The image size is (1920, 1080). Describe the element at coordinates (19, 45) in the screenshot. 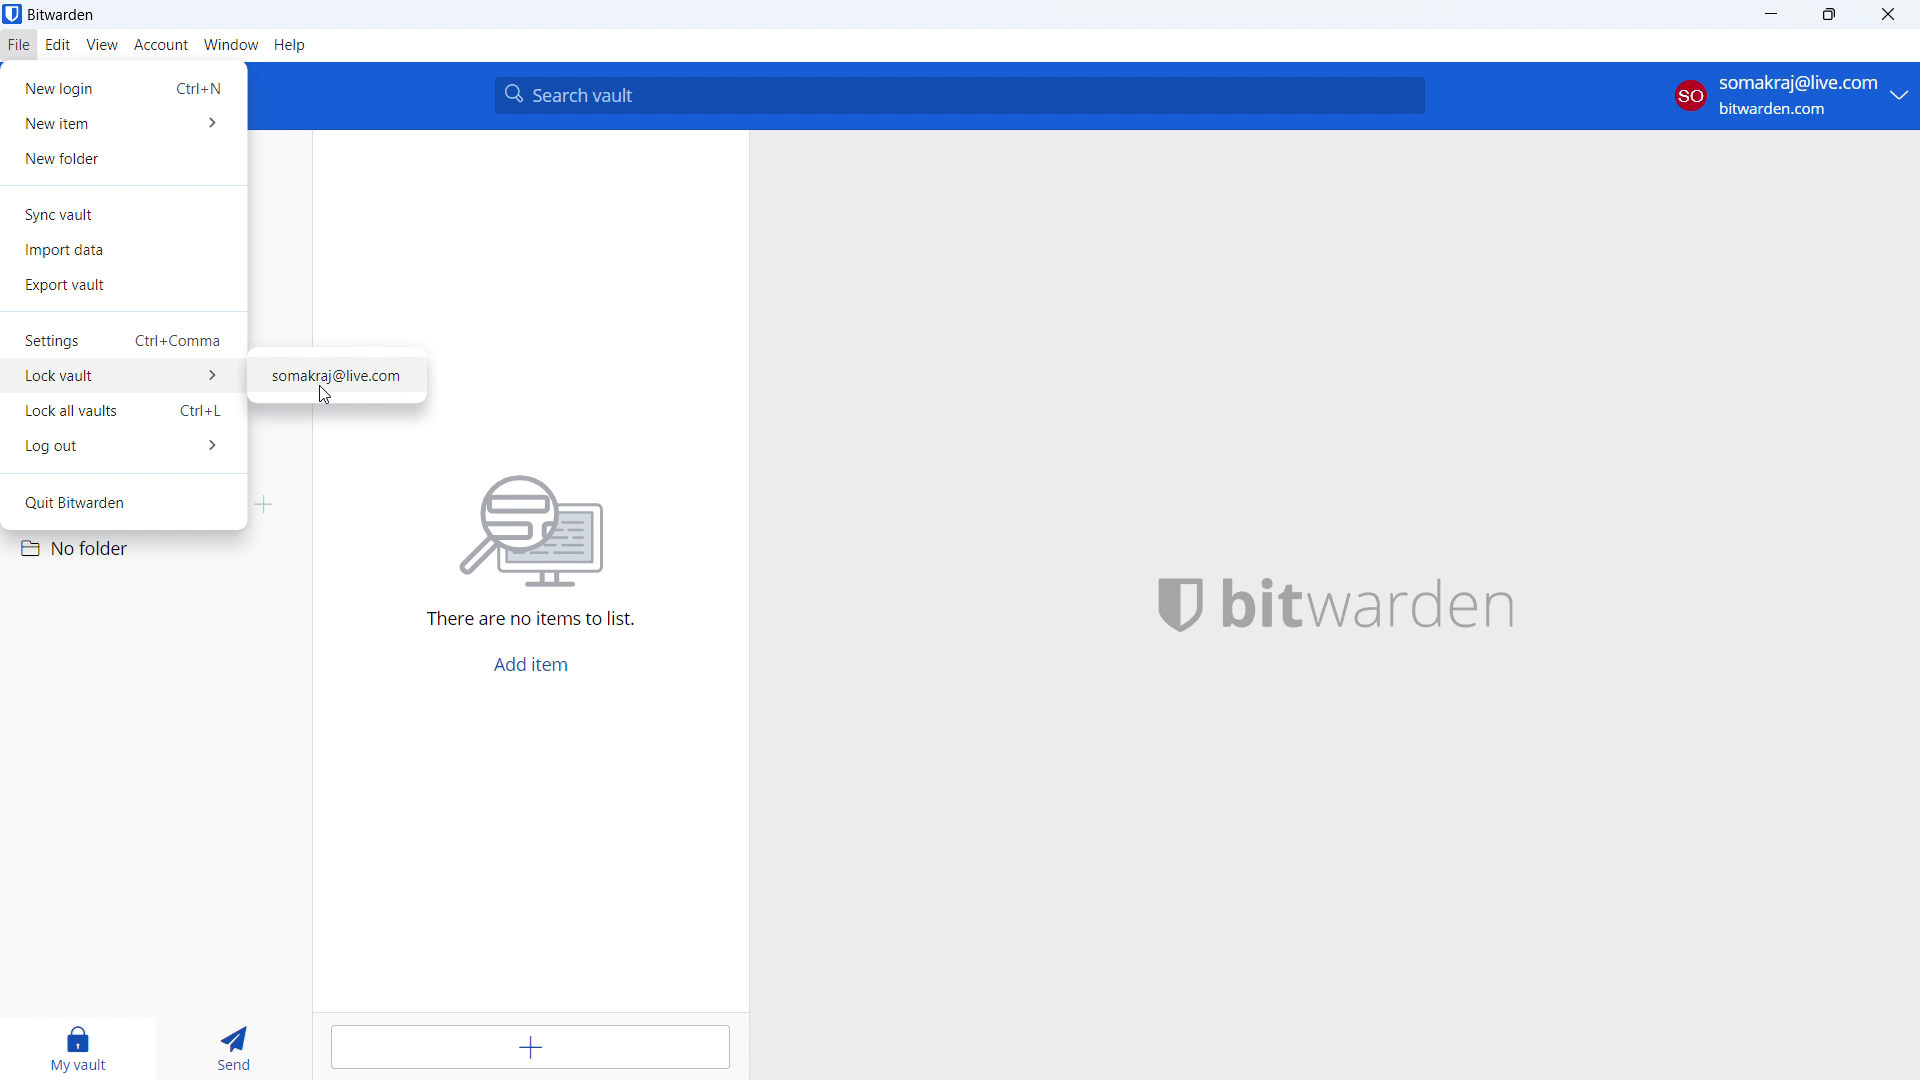

I see `file` at that location.